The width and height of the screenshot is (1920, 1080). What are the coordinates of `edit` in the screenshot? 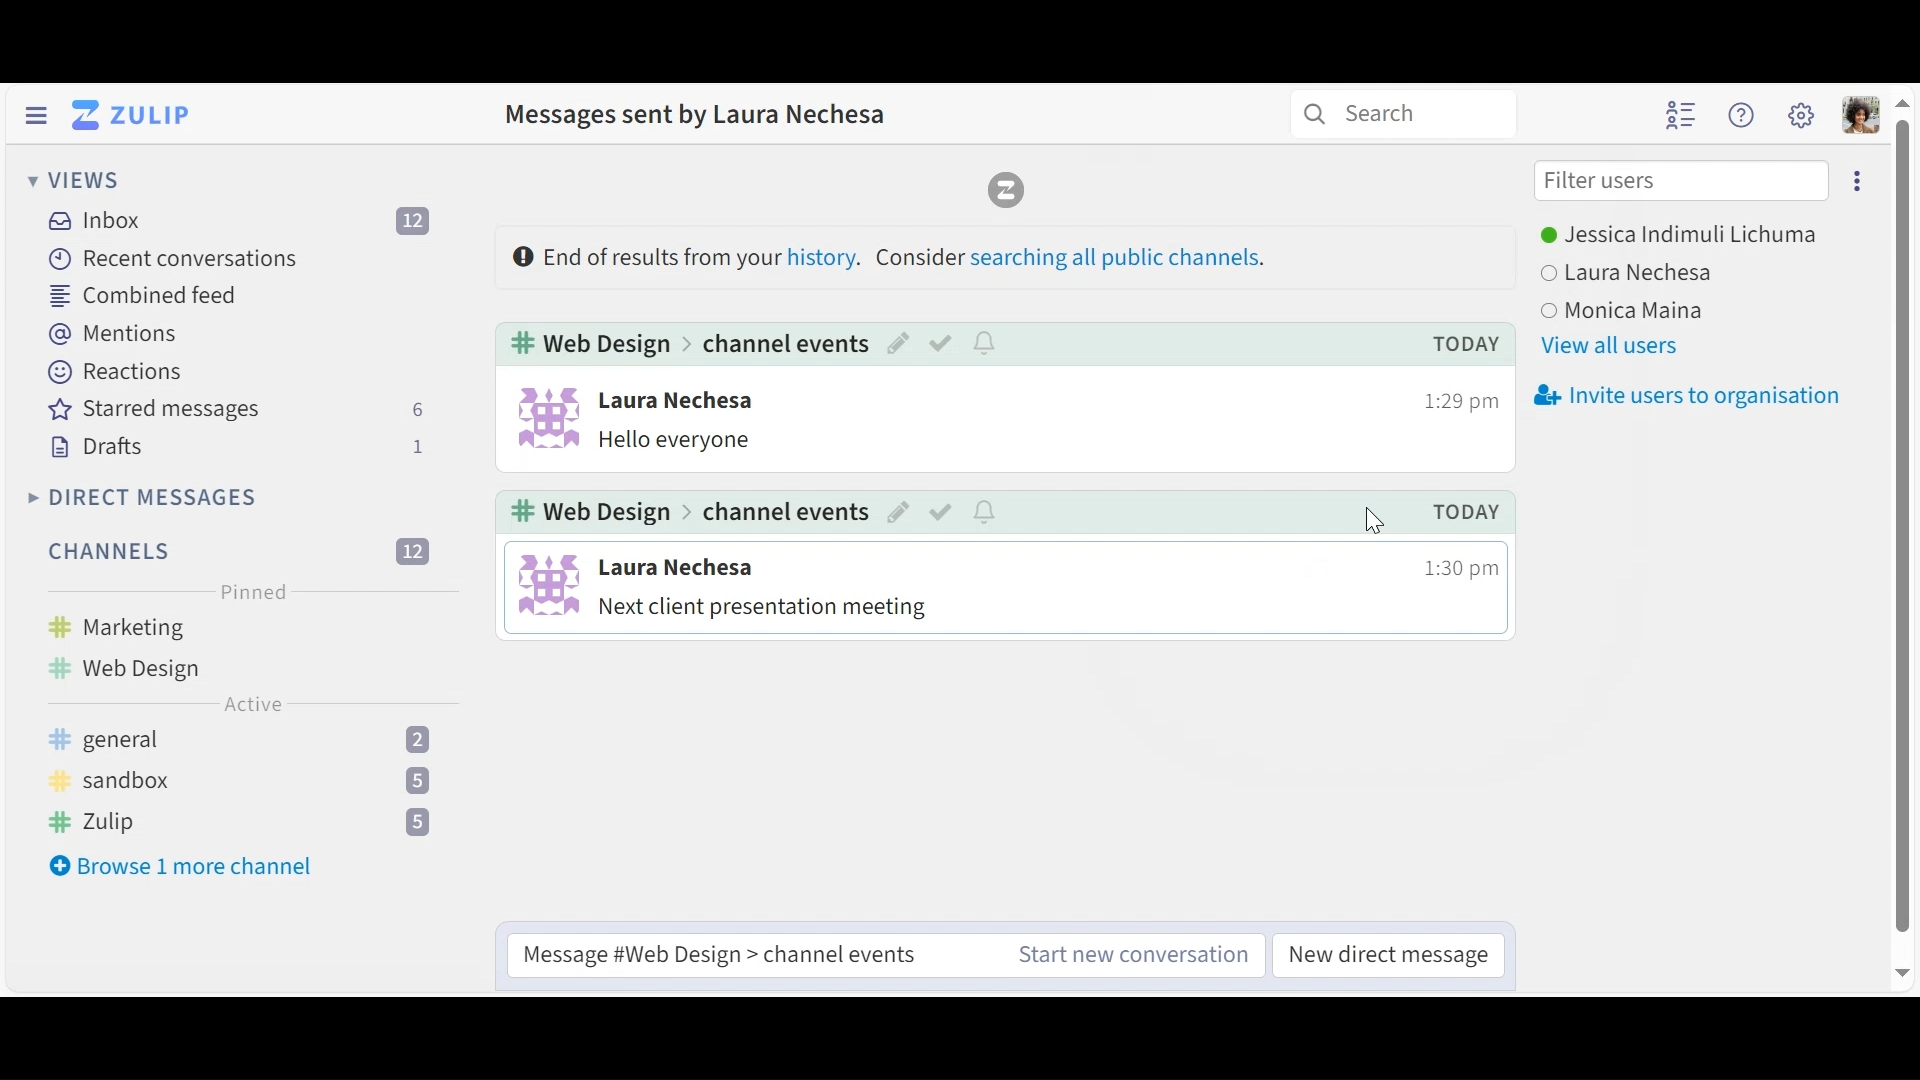 It's located at (900, 344).